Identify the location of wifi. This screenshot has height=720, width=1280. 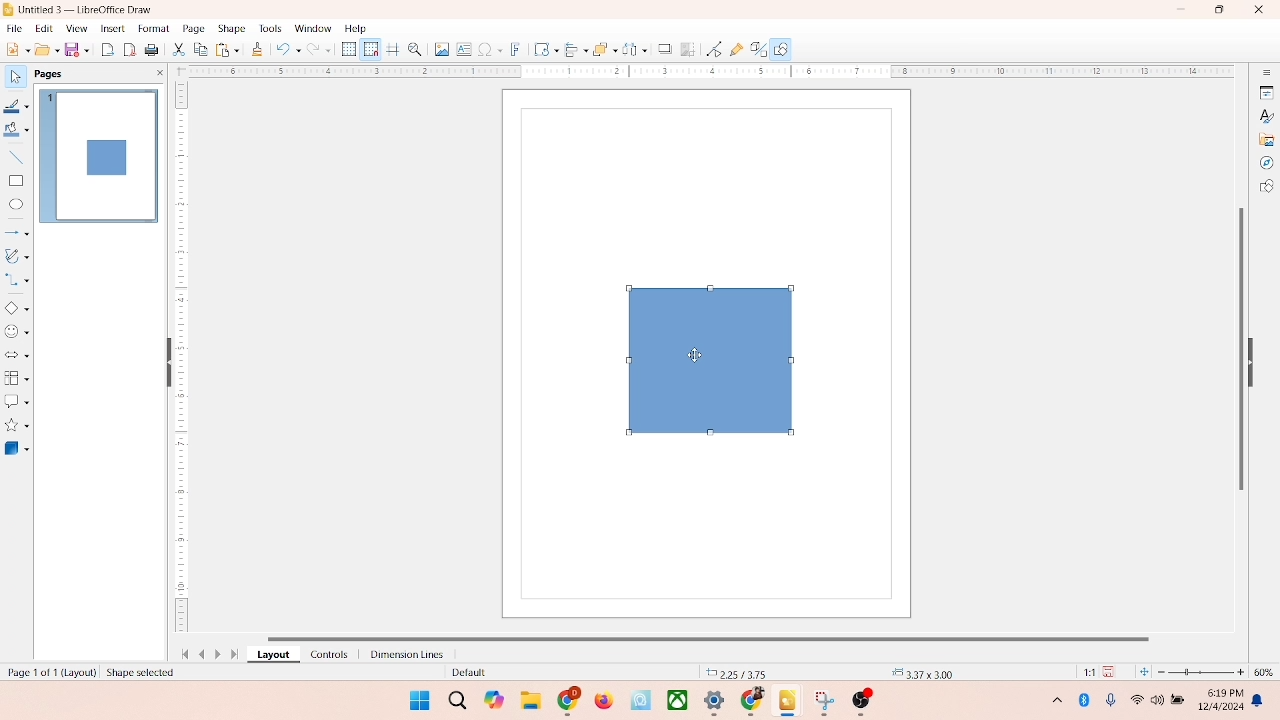
(1136, 696).